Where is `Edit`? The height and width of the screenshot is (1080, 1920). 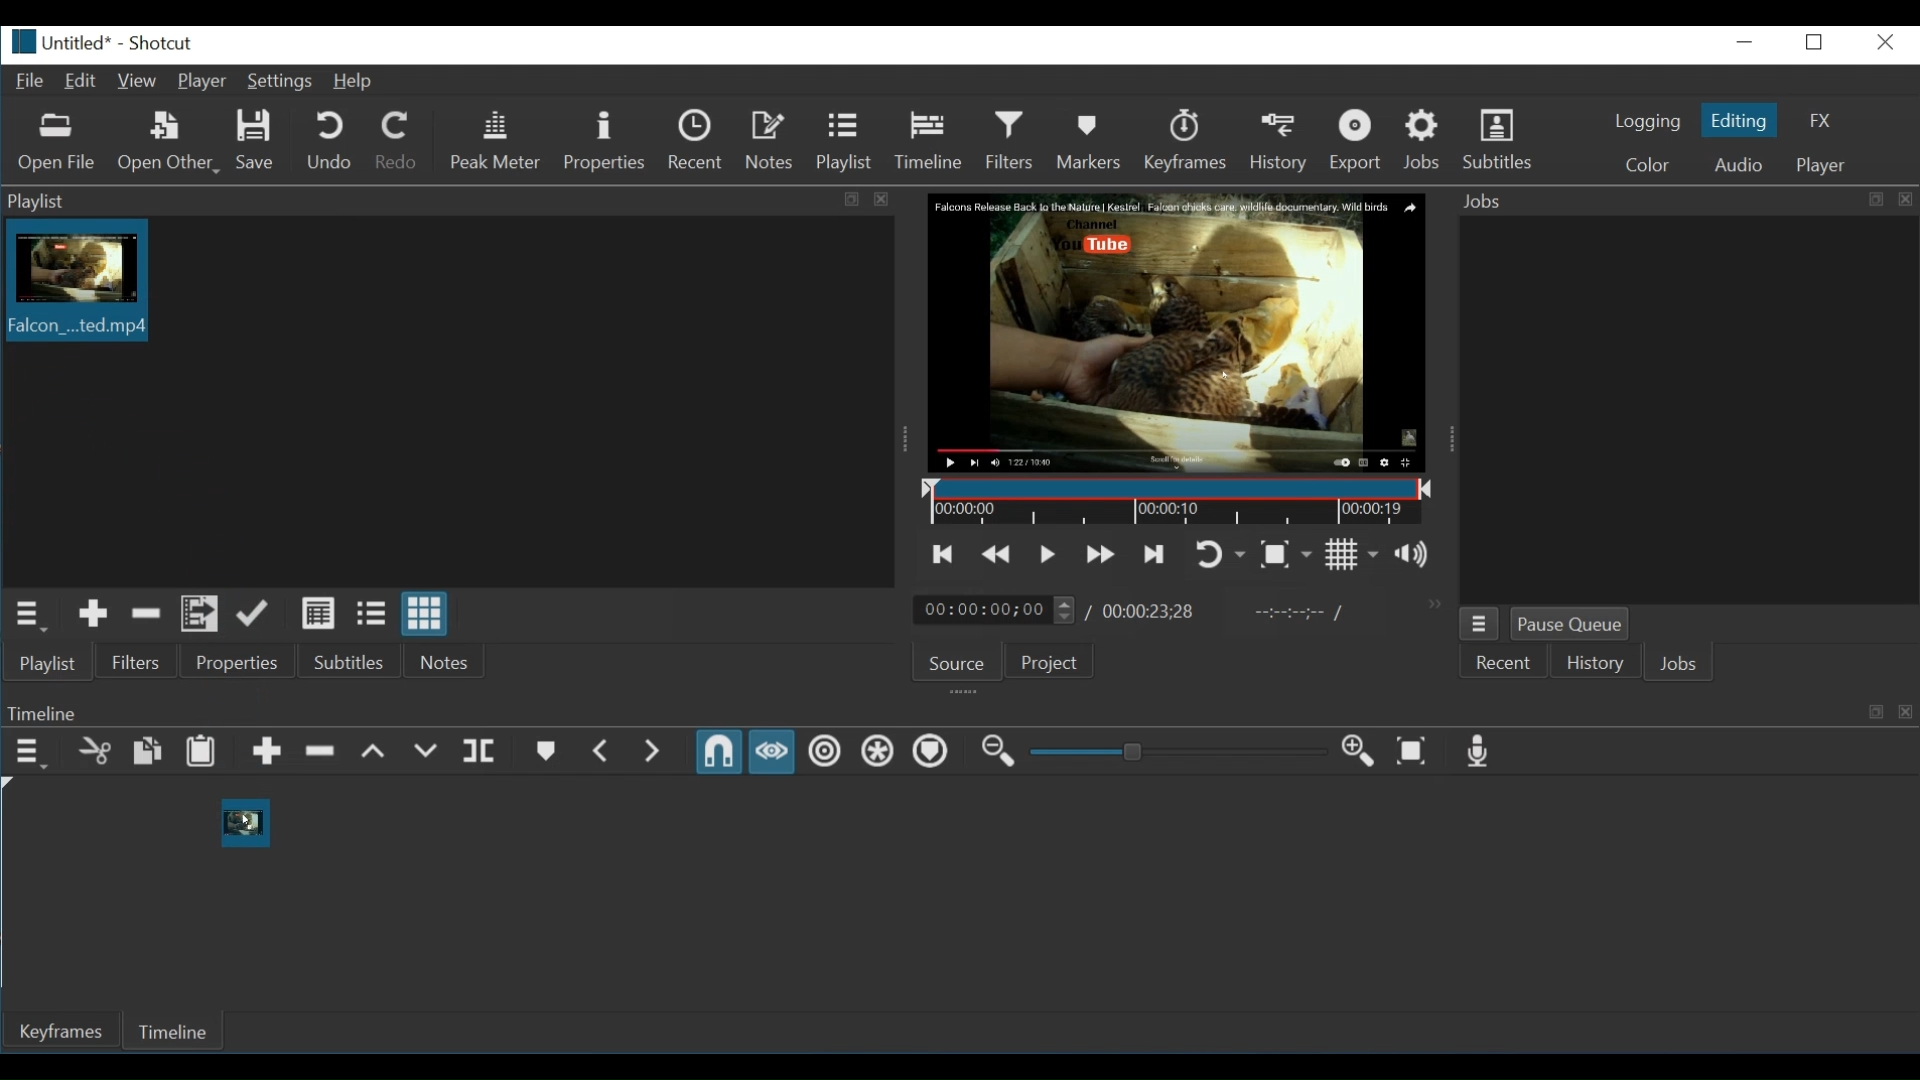
Edit is located at coordinates (81, 82).